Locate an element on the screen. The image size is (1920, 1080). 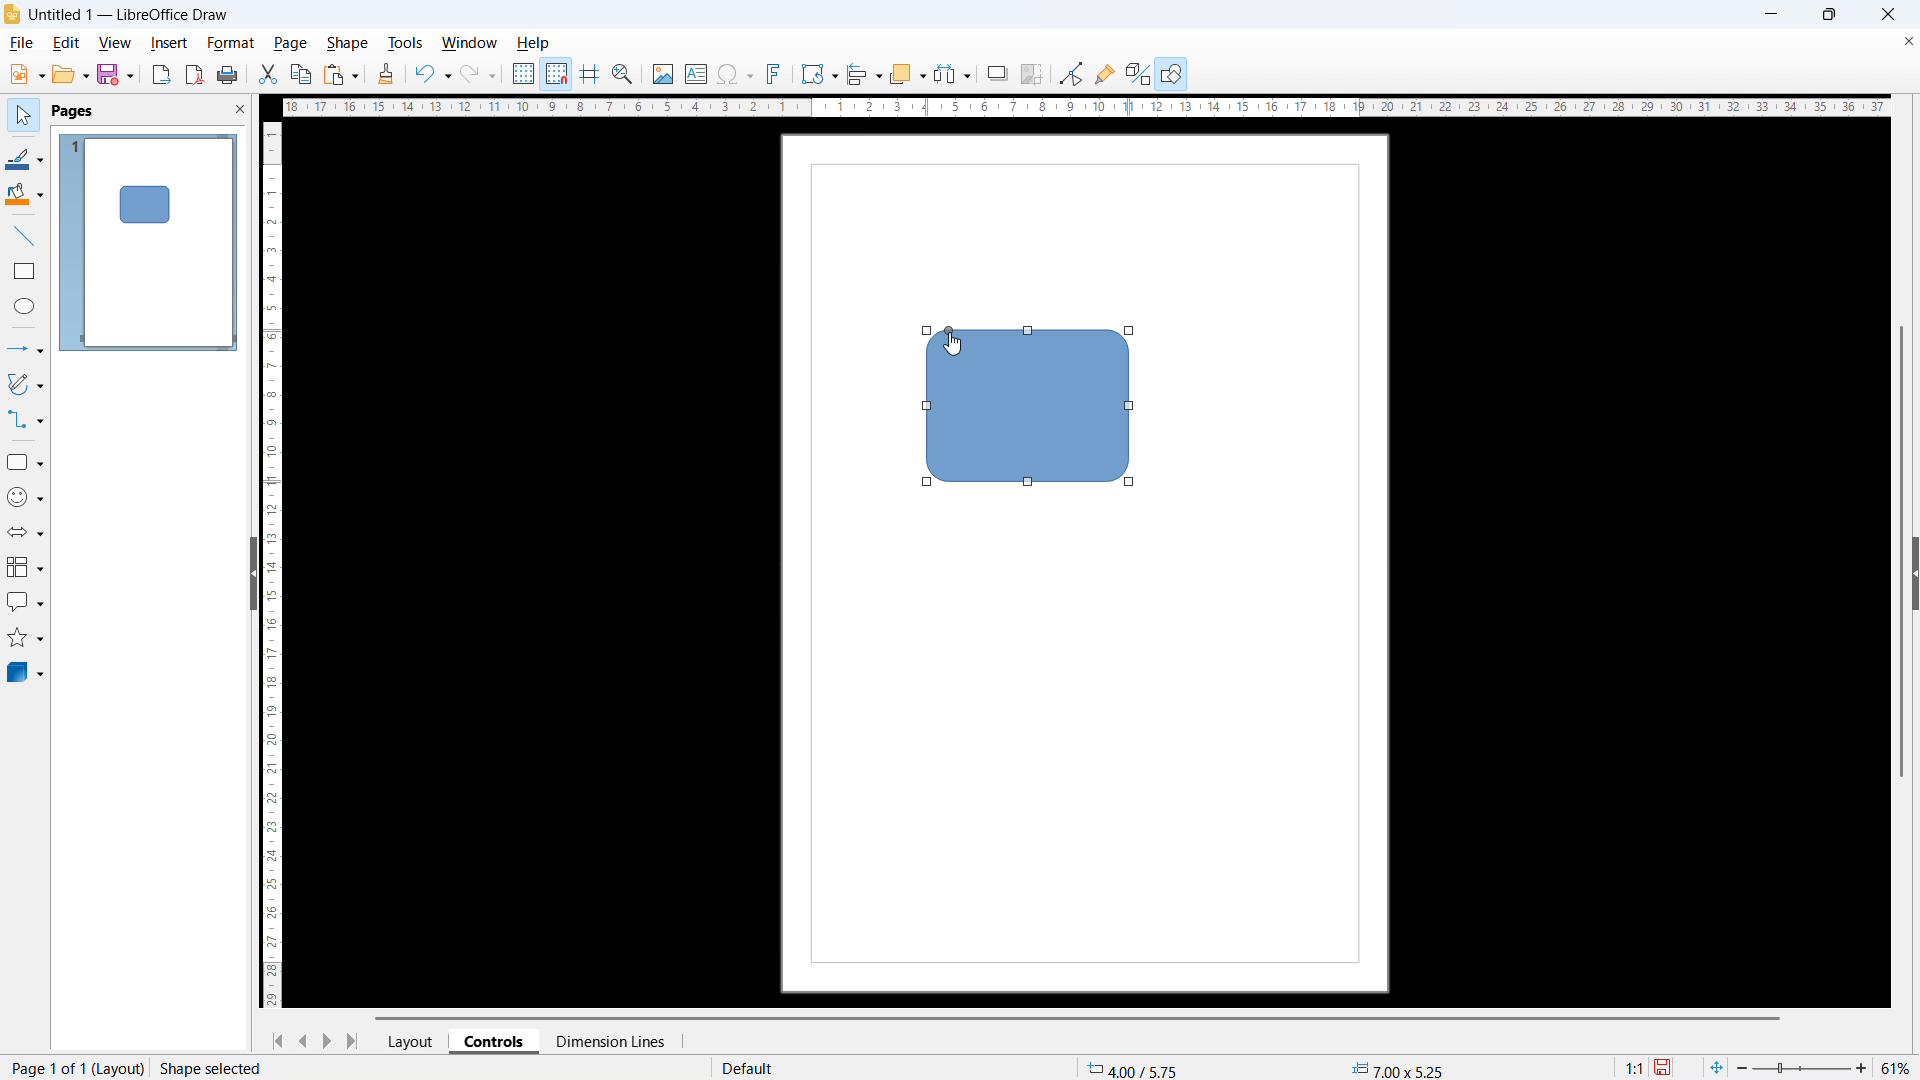
paste  is located at coordinates (341, 76).